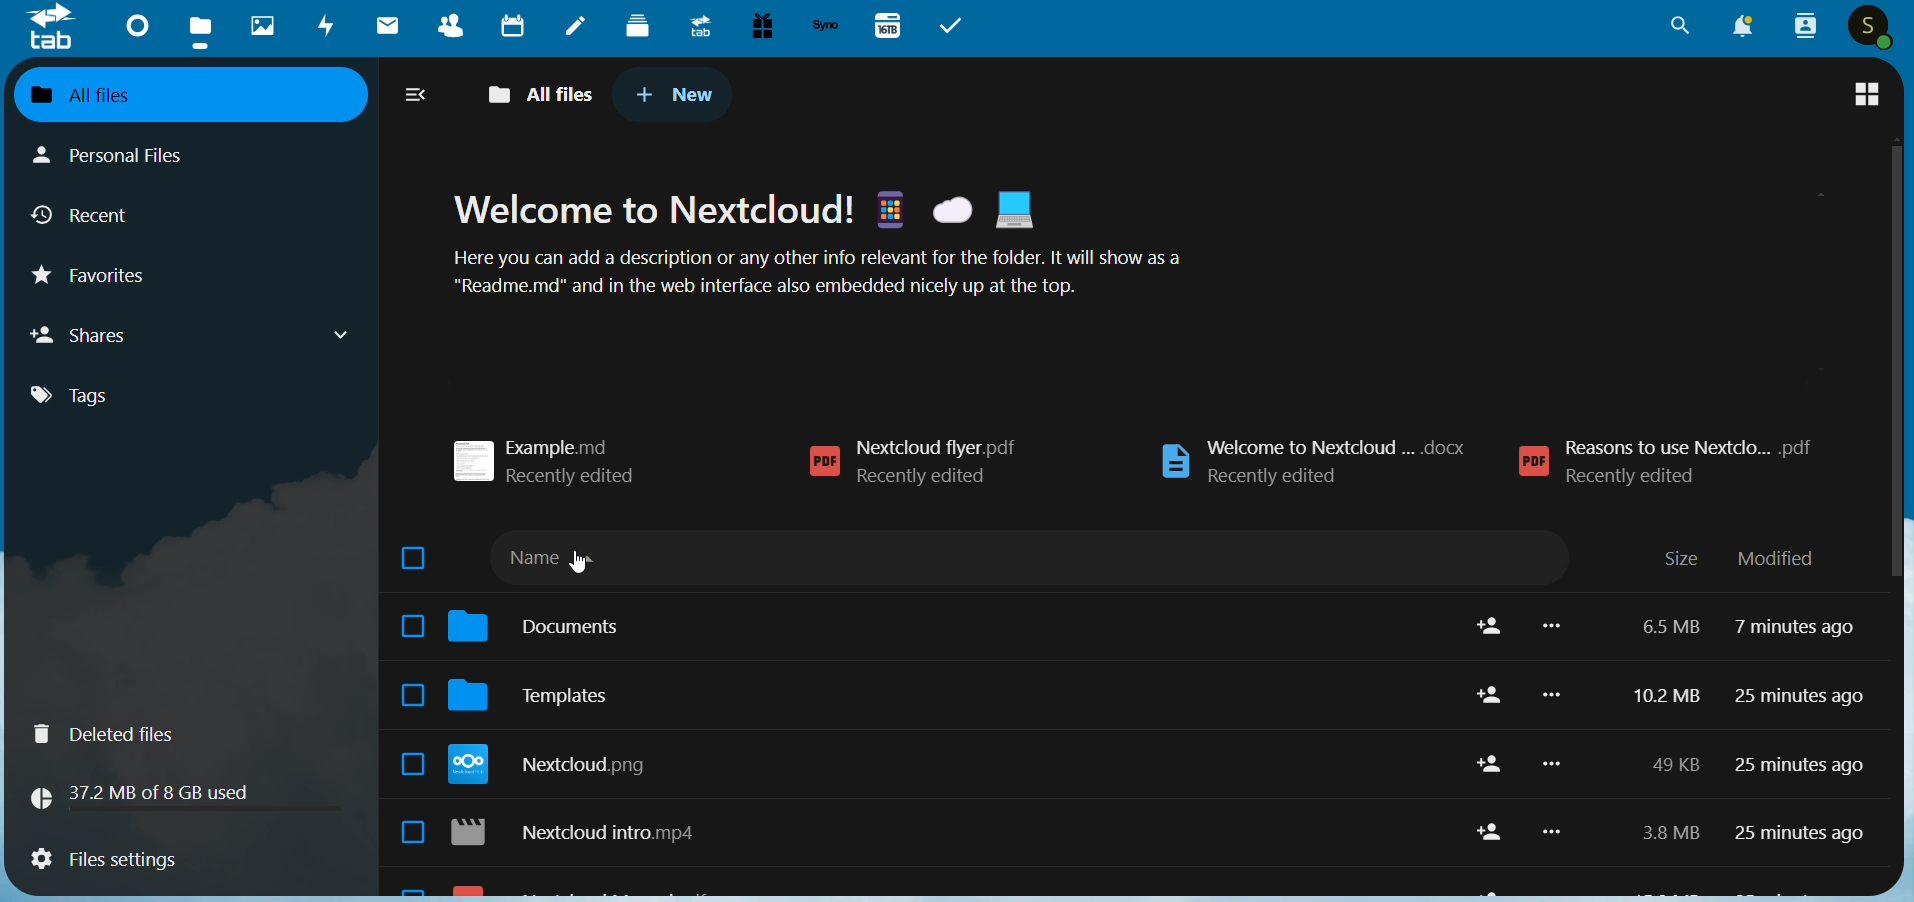 The height and width of the screenshot is (902, 1914). I want to click on Files Settings, so click(165, 859).